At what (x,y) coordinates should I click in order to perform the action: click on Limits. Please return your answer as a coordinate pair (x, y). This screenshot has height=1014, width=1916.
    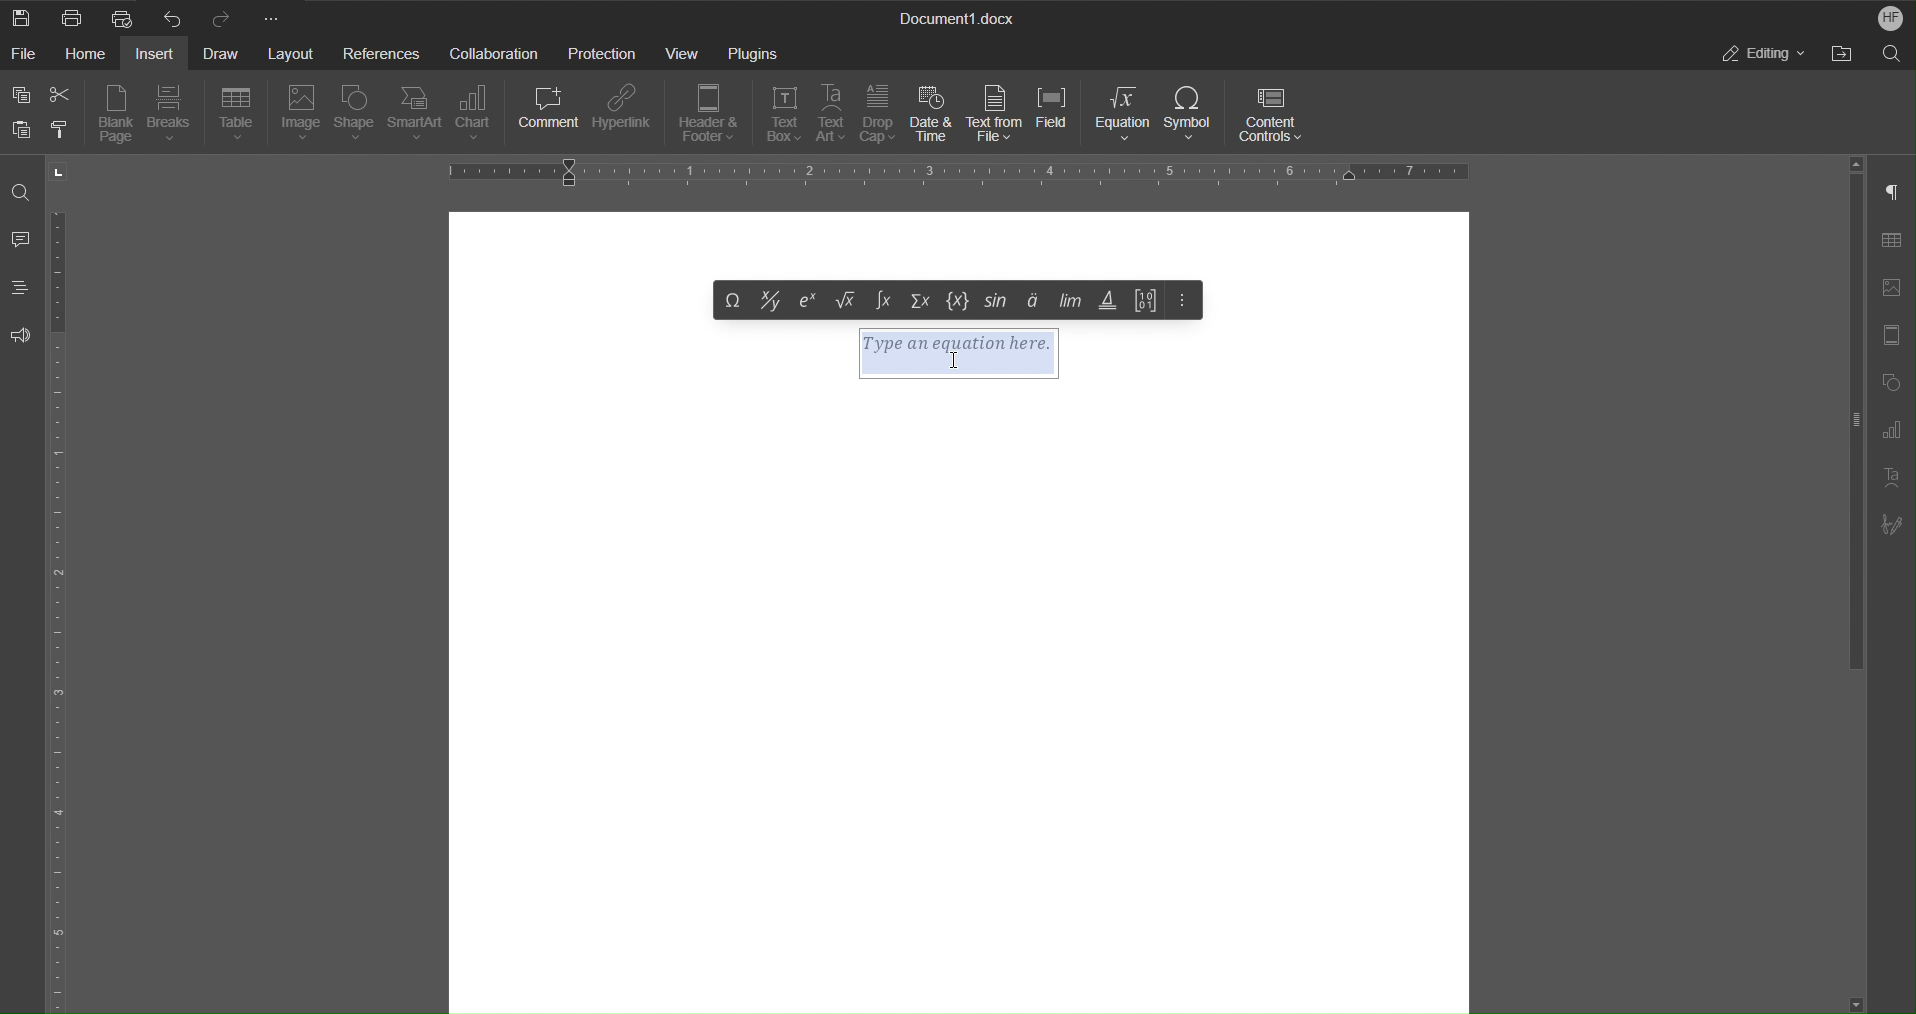
    Looking at the image, I should click on (1069, 300).